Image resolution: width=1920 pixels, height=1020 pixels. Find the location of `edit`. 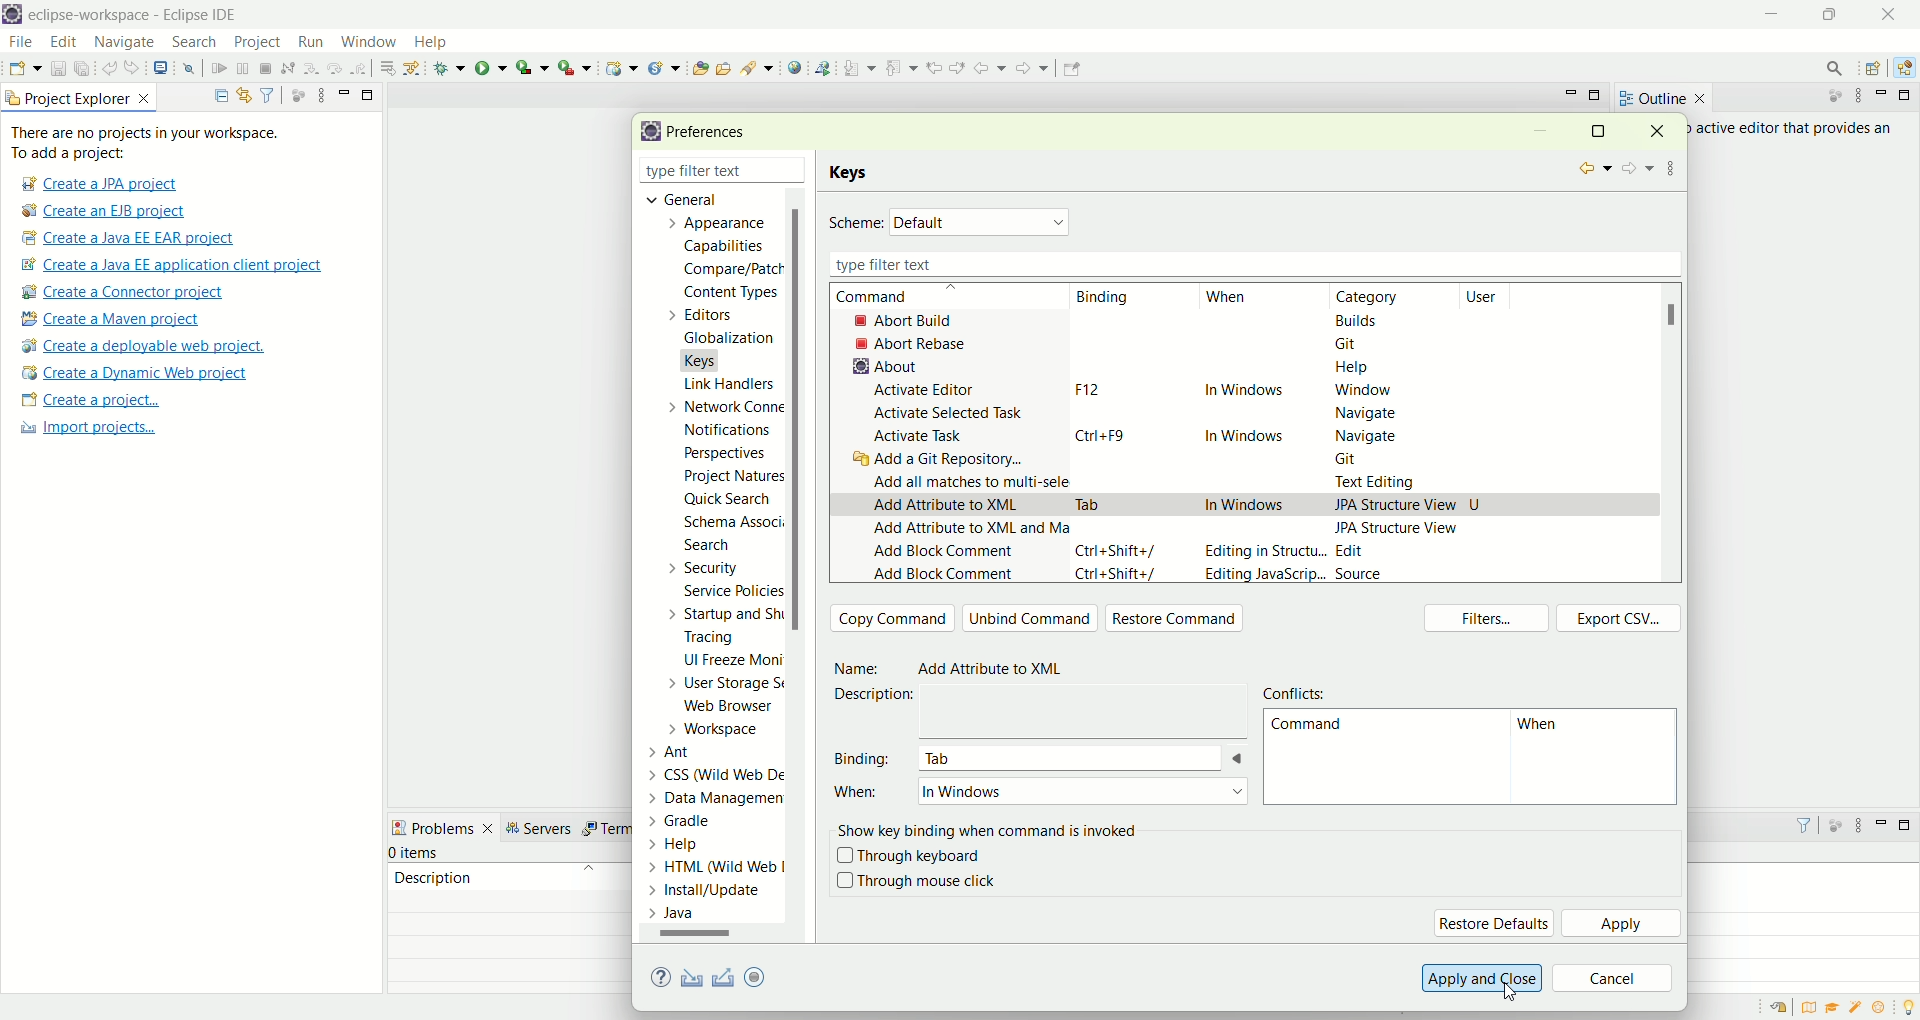

edit is located at coordinates (61, 43).